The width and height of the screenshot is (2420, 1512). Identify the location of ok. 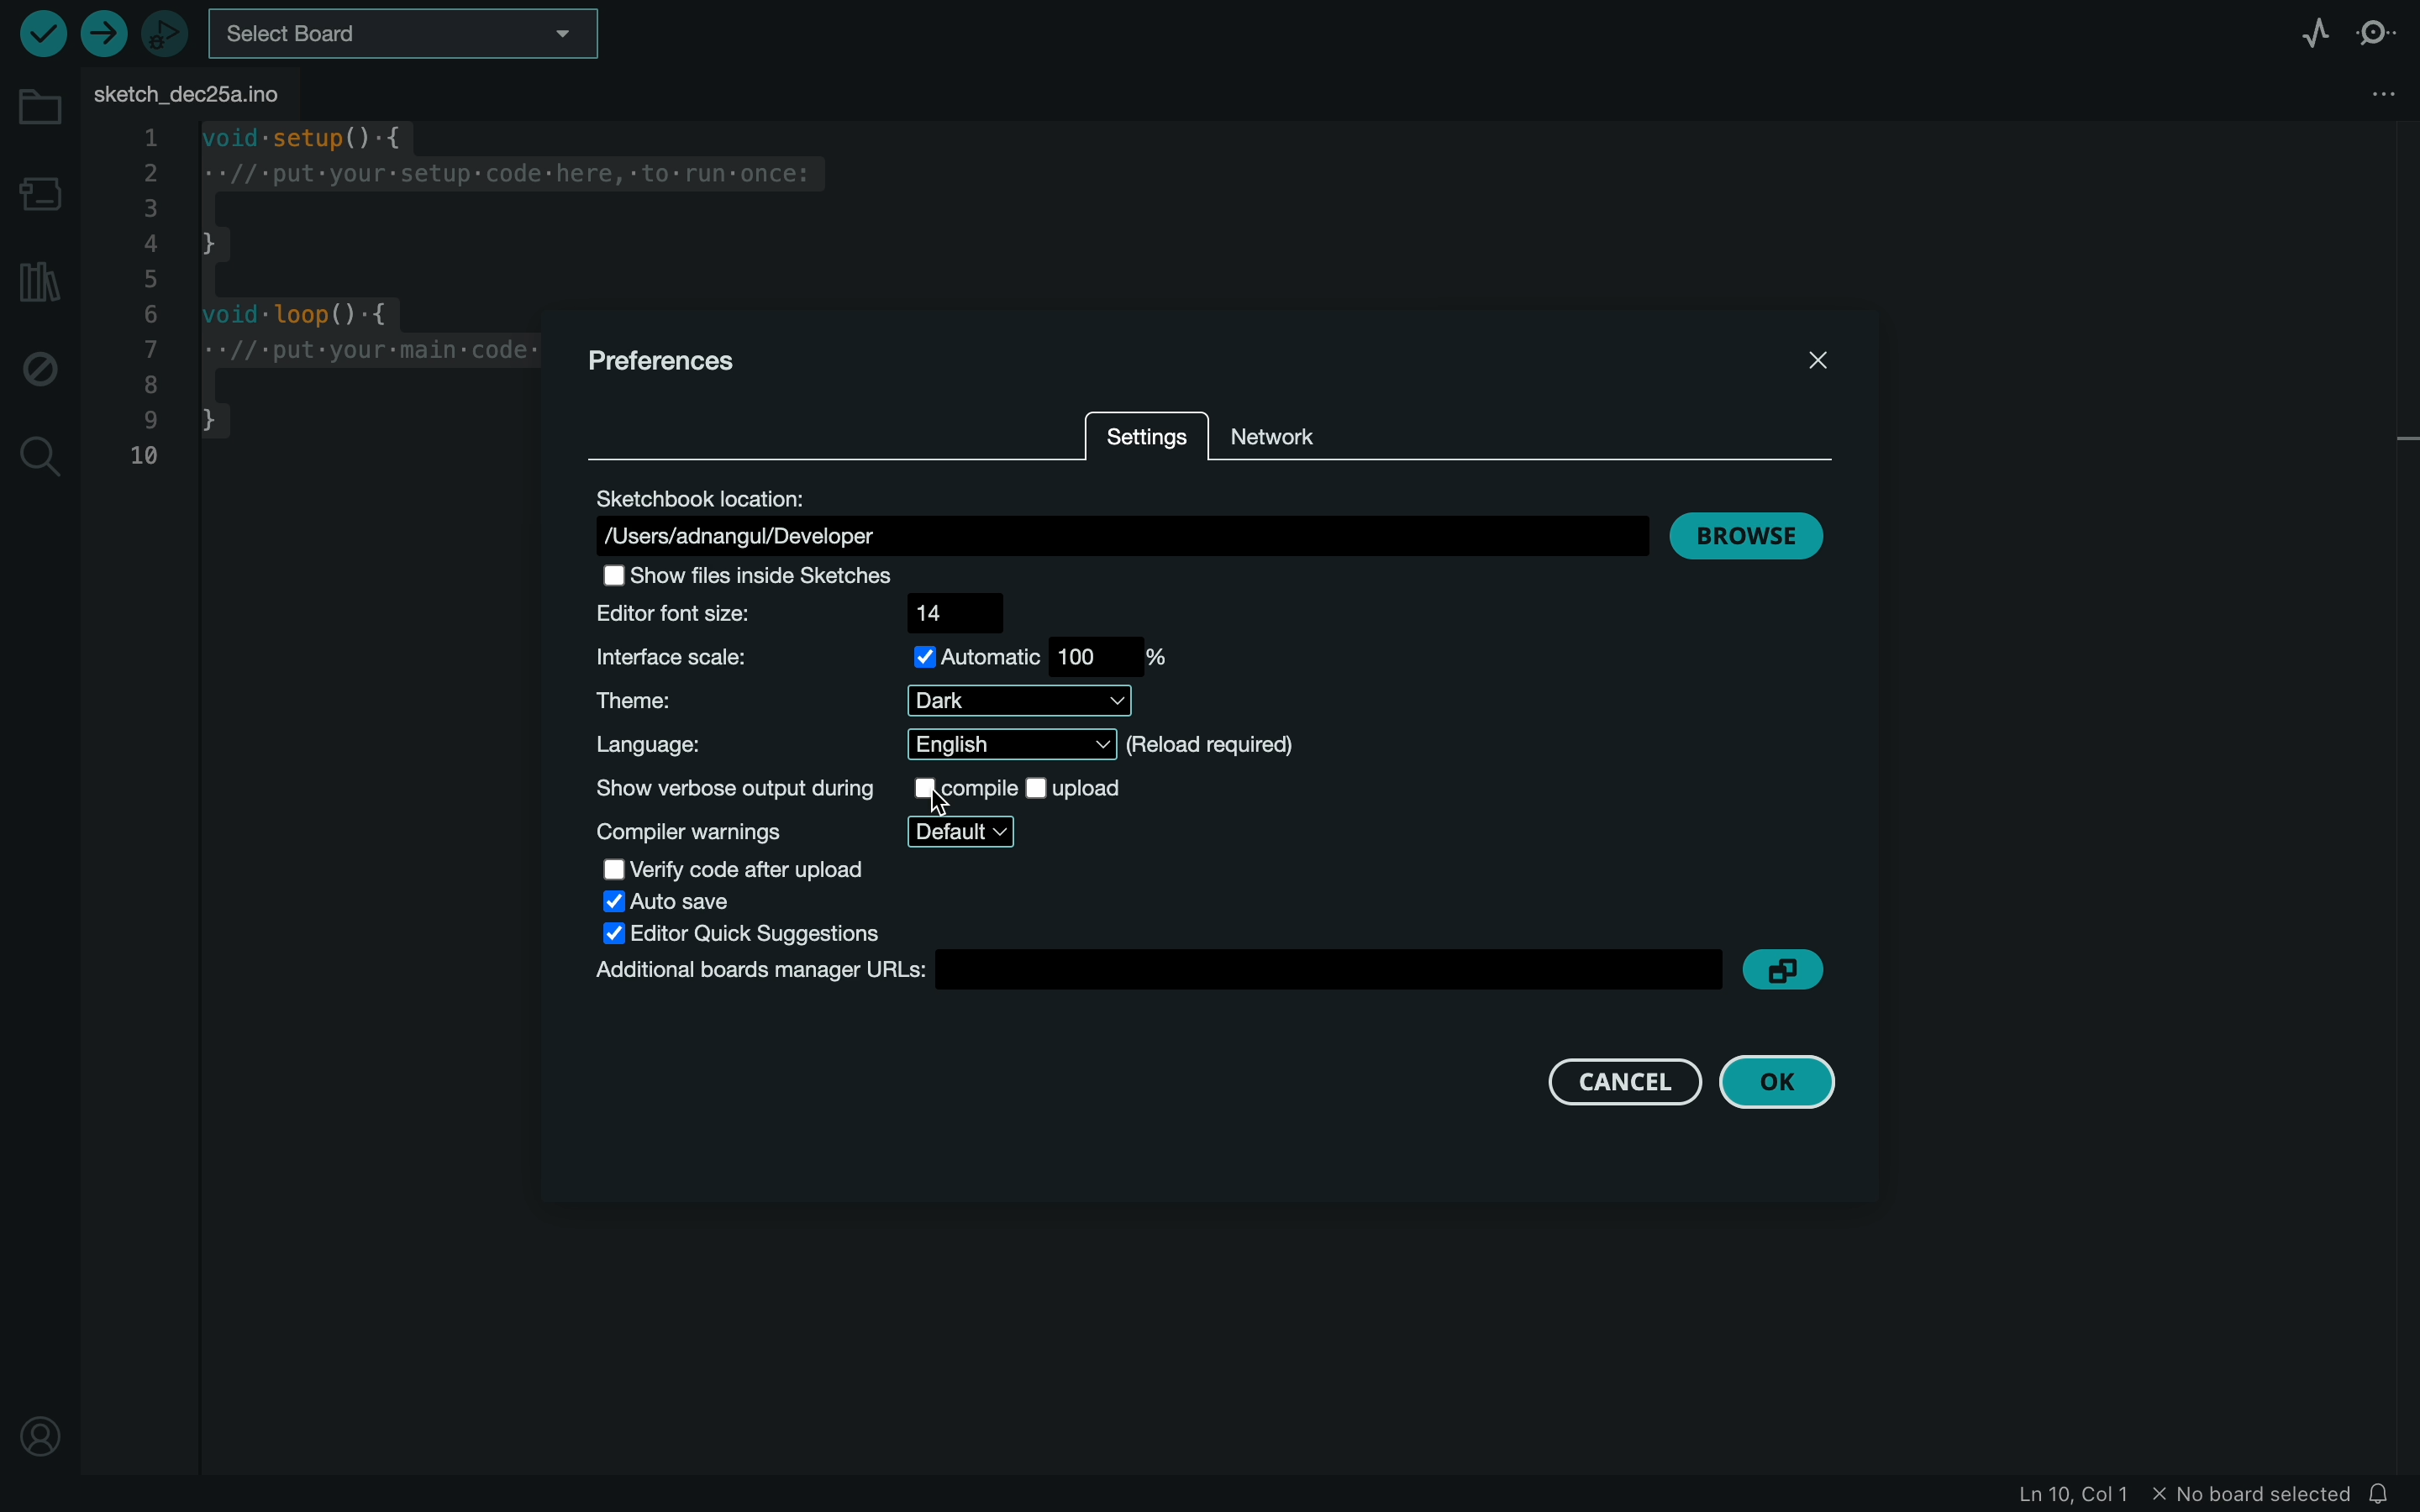
(1784, 1080).